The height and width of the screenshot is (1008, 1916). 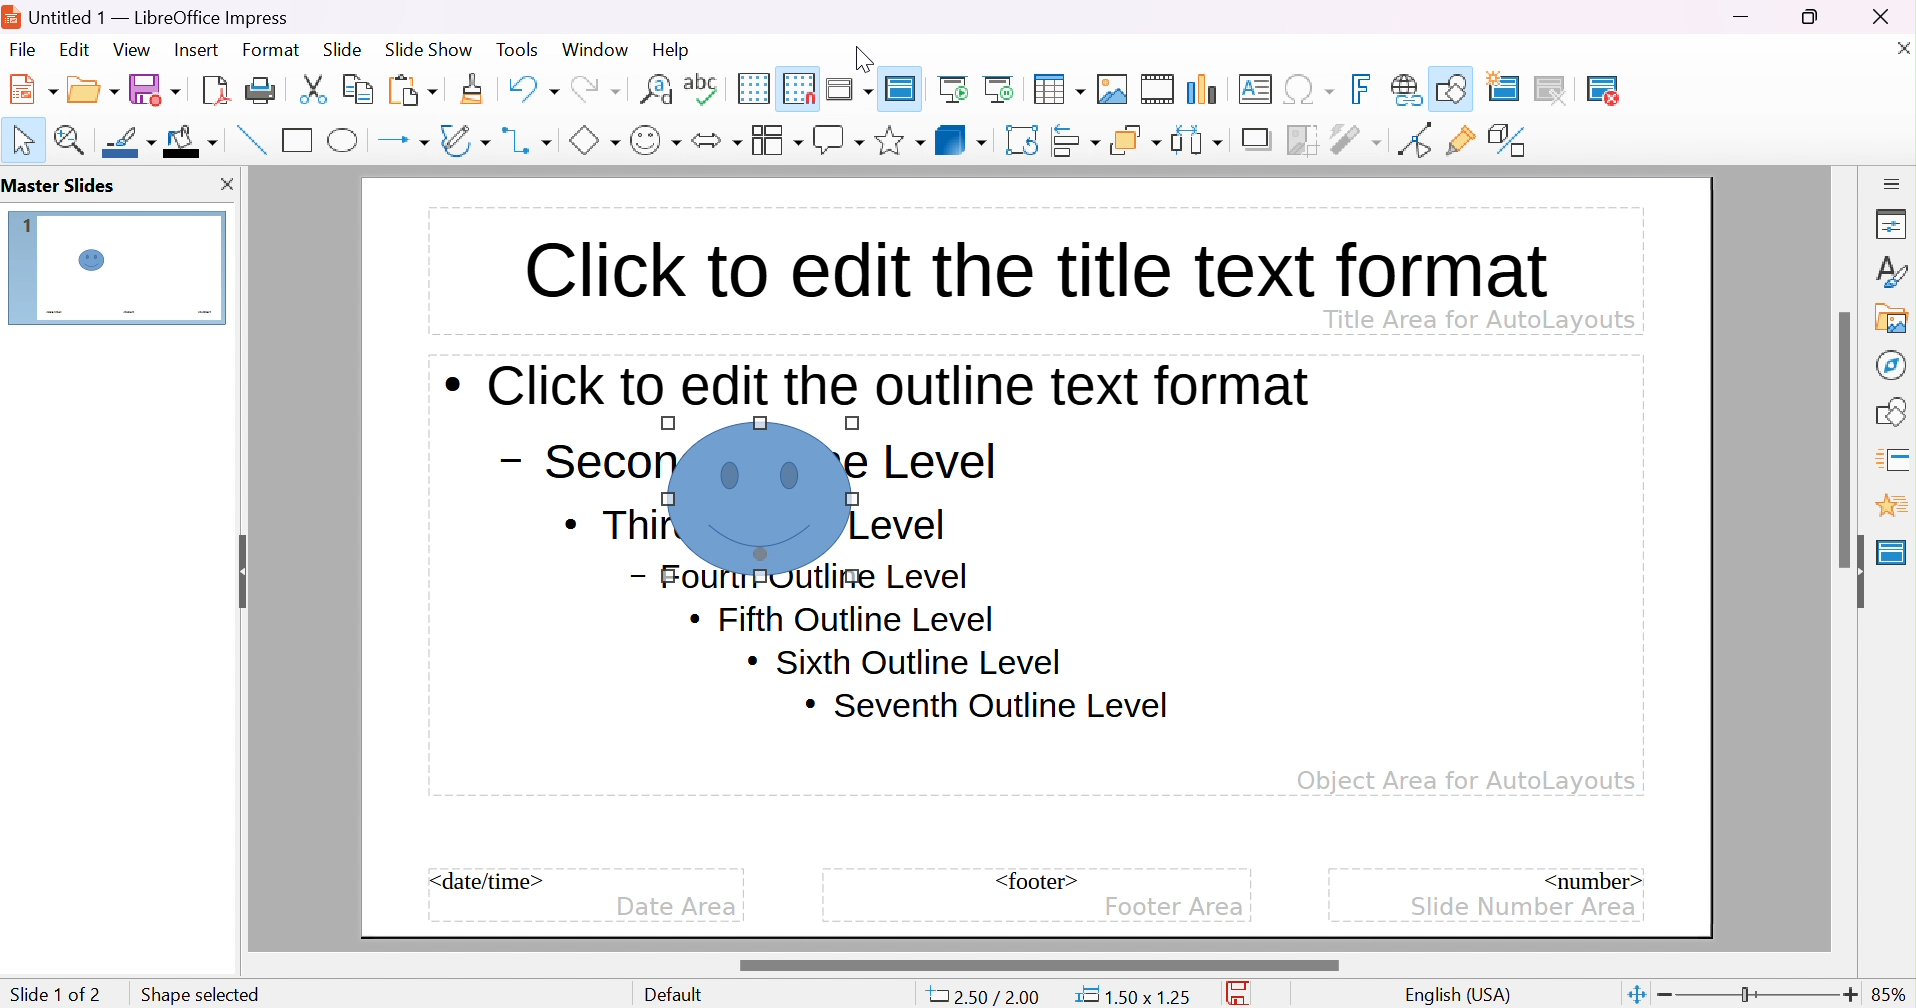 I want to click on close, so click(x=1892, y=16).